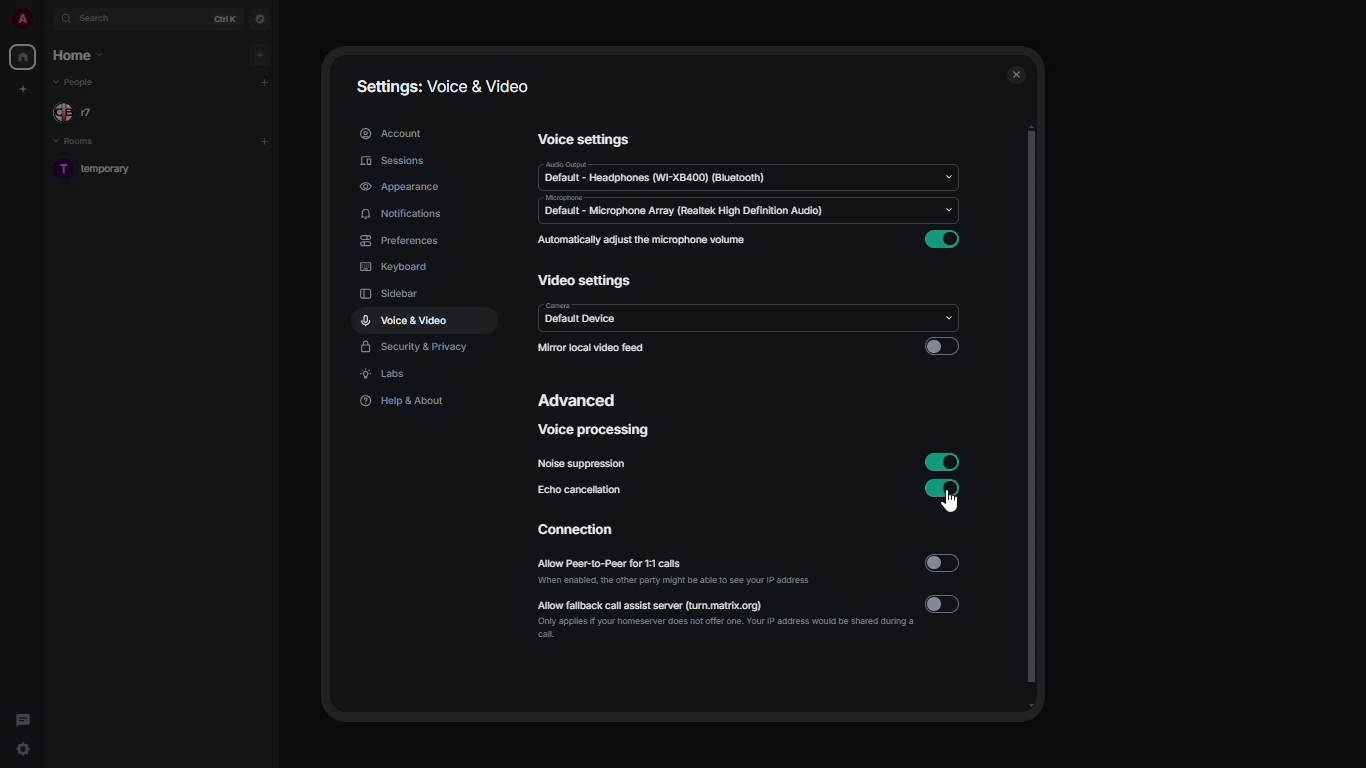 The height and width of the screenshot is (768, 1366). Describe the element at coordinates (23, 88) in the screenshot. I see `create new space` at that location.